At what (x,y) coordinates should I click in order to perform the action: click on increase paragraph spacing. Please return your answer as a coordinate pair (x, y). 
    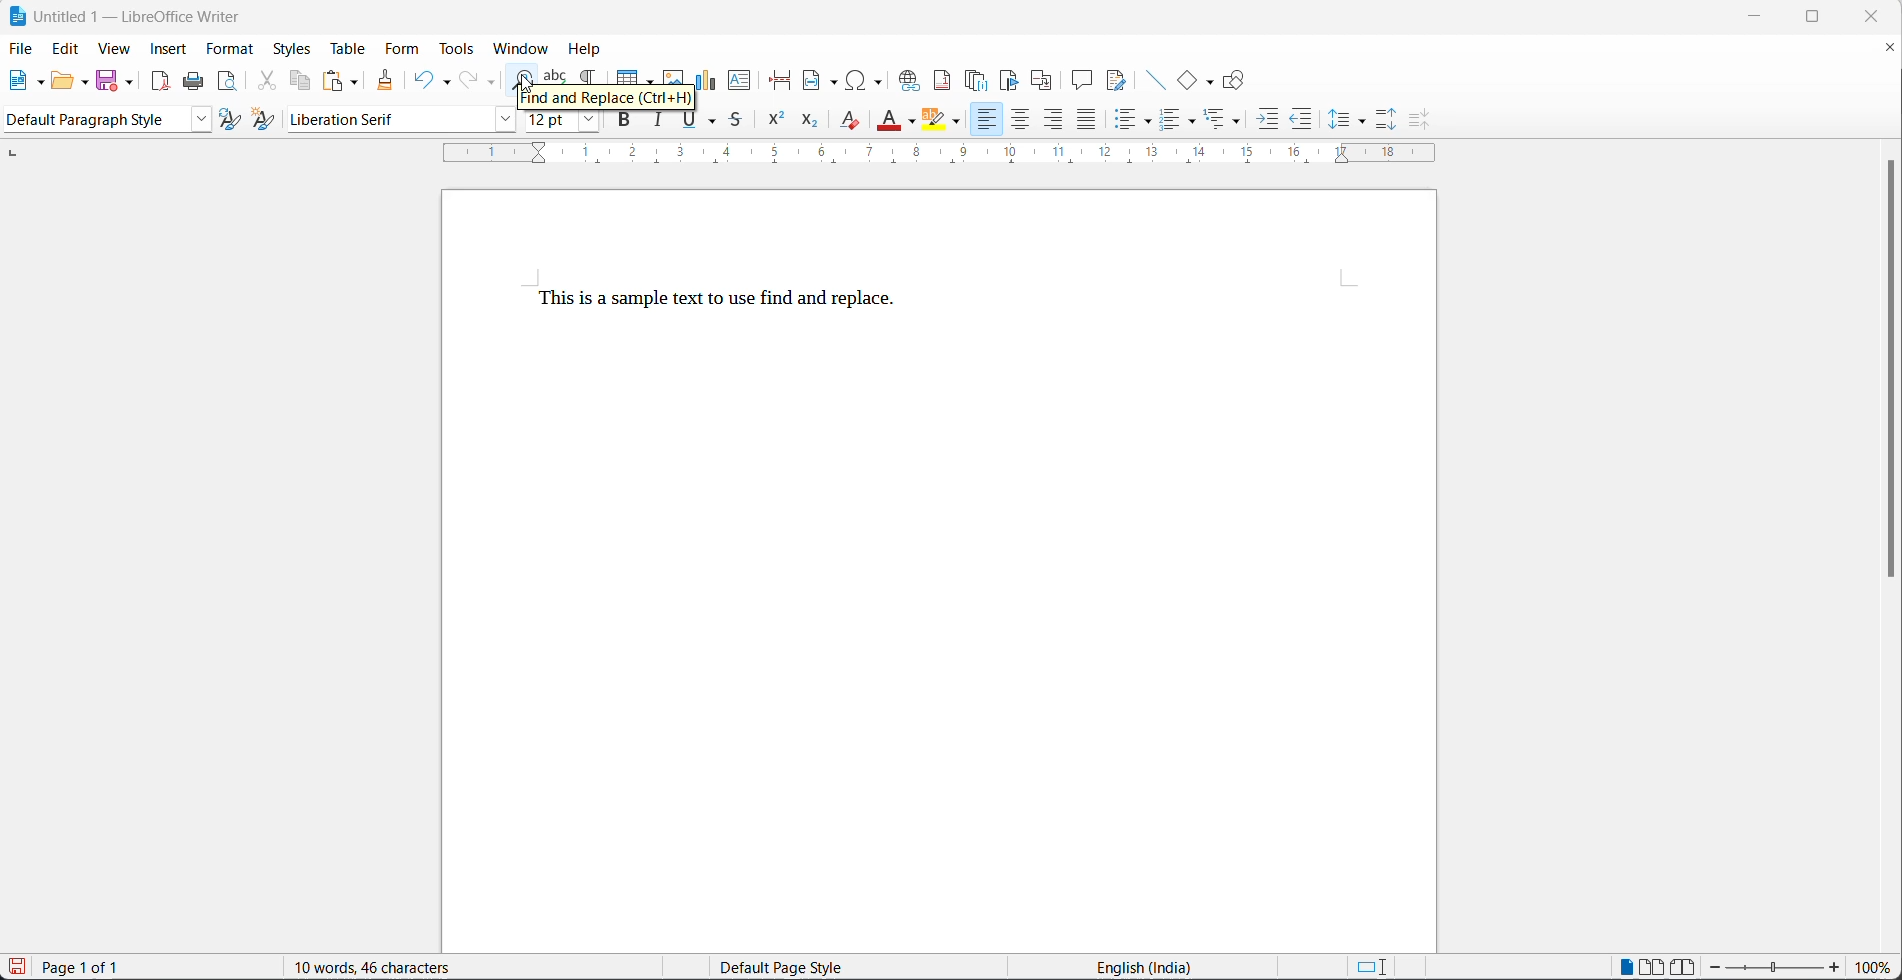
    Looking at the image, I should click on (1387, 117).